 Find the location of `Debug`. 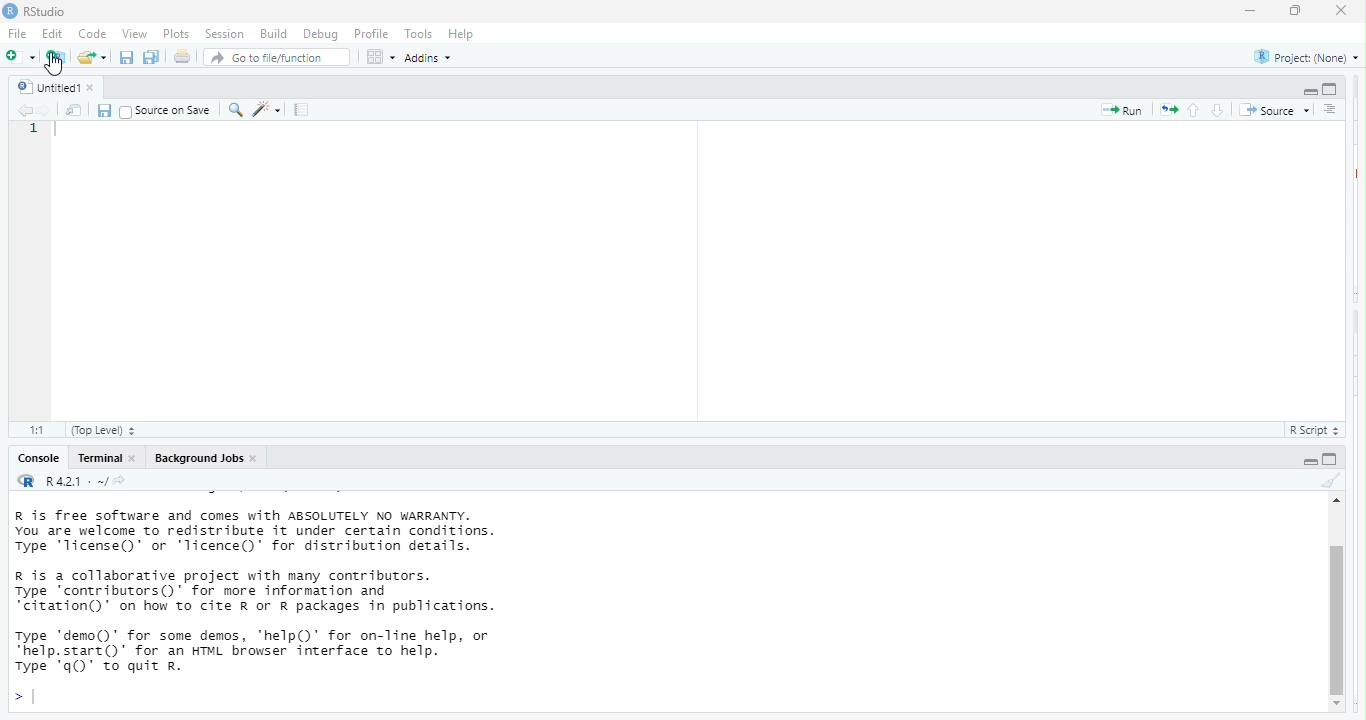

Debug is located at coordinates (319, 34).